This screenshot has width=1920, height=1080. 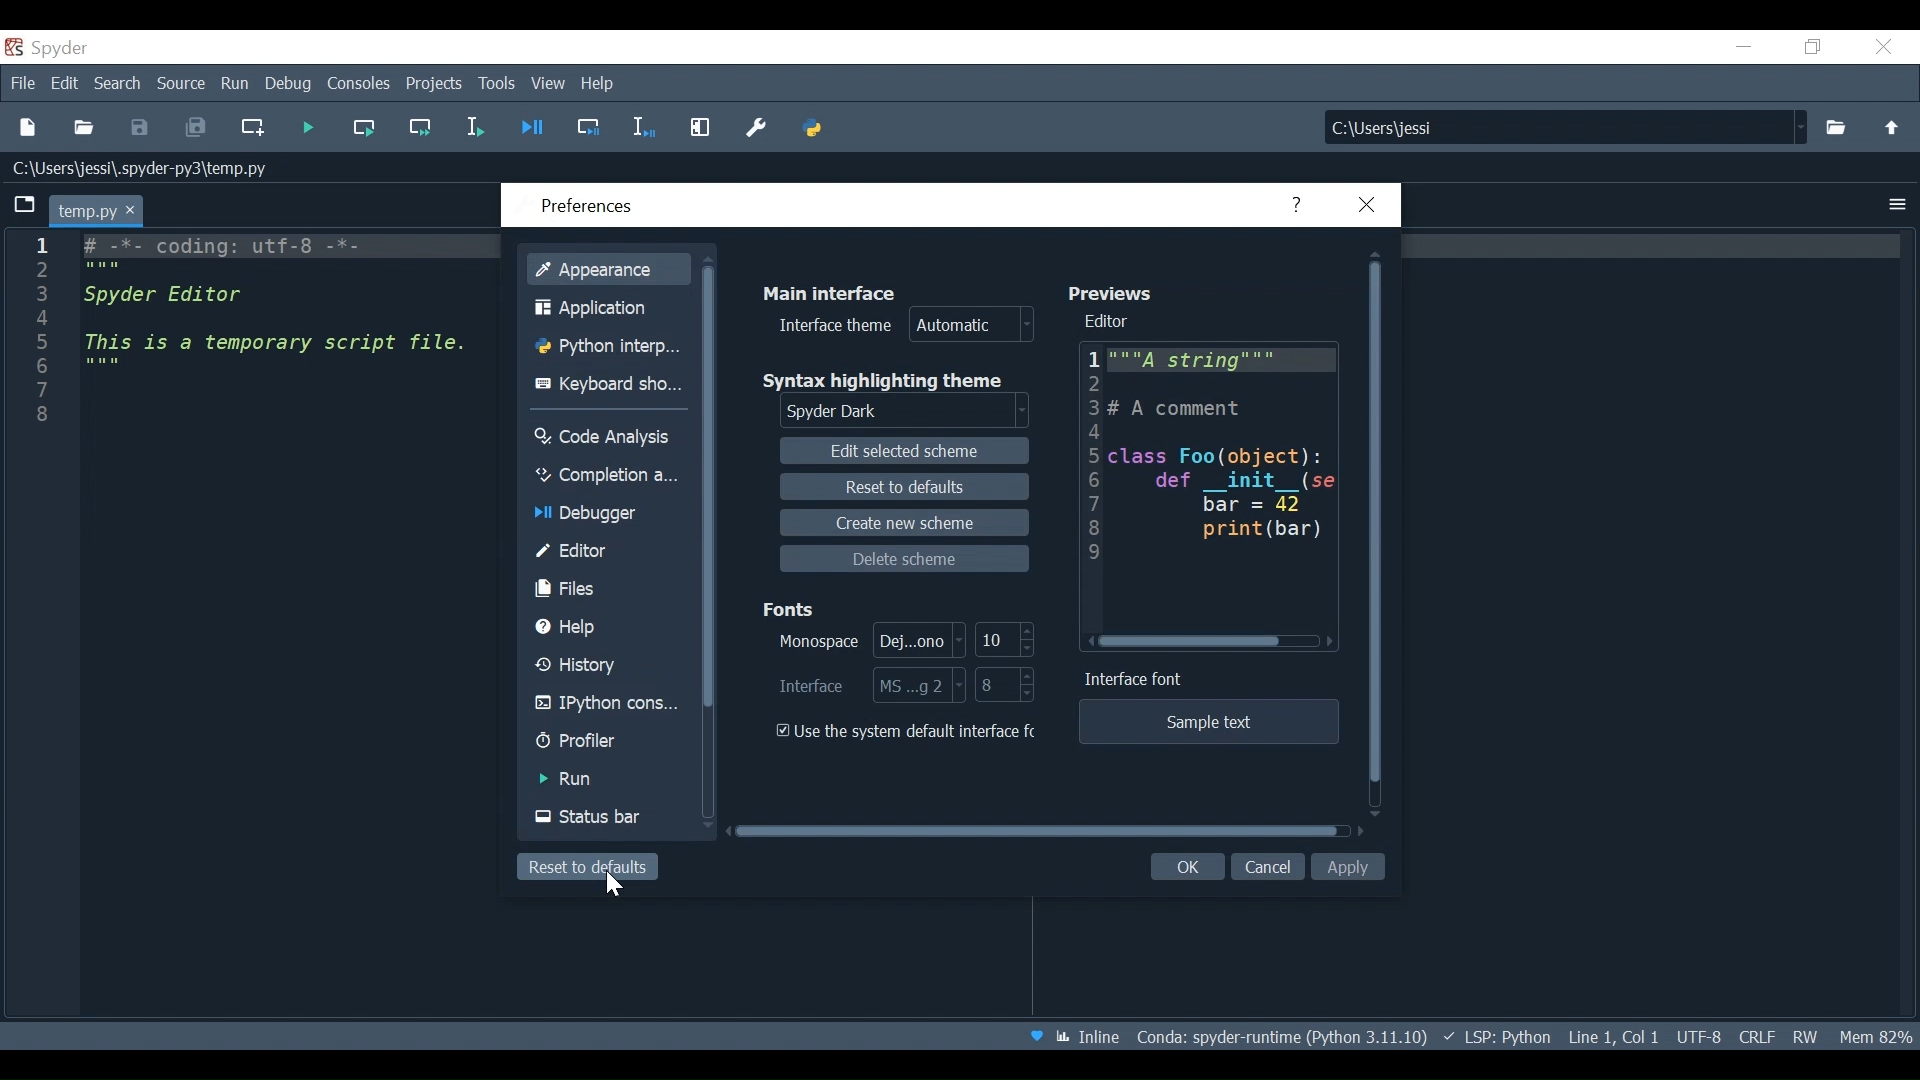 I want to click on Select File, so click(x=1834, y=126).